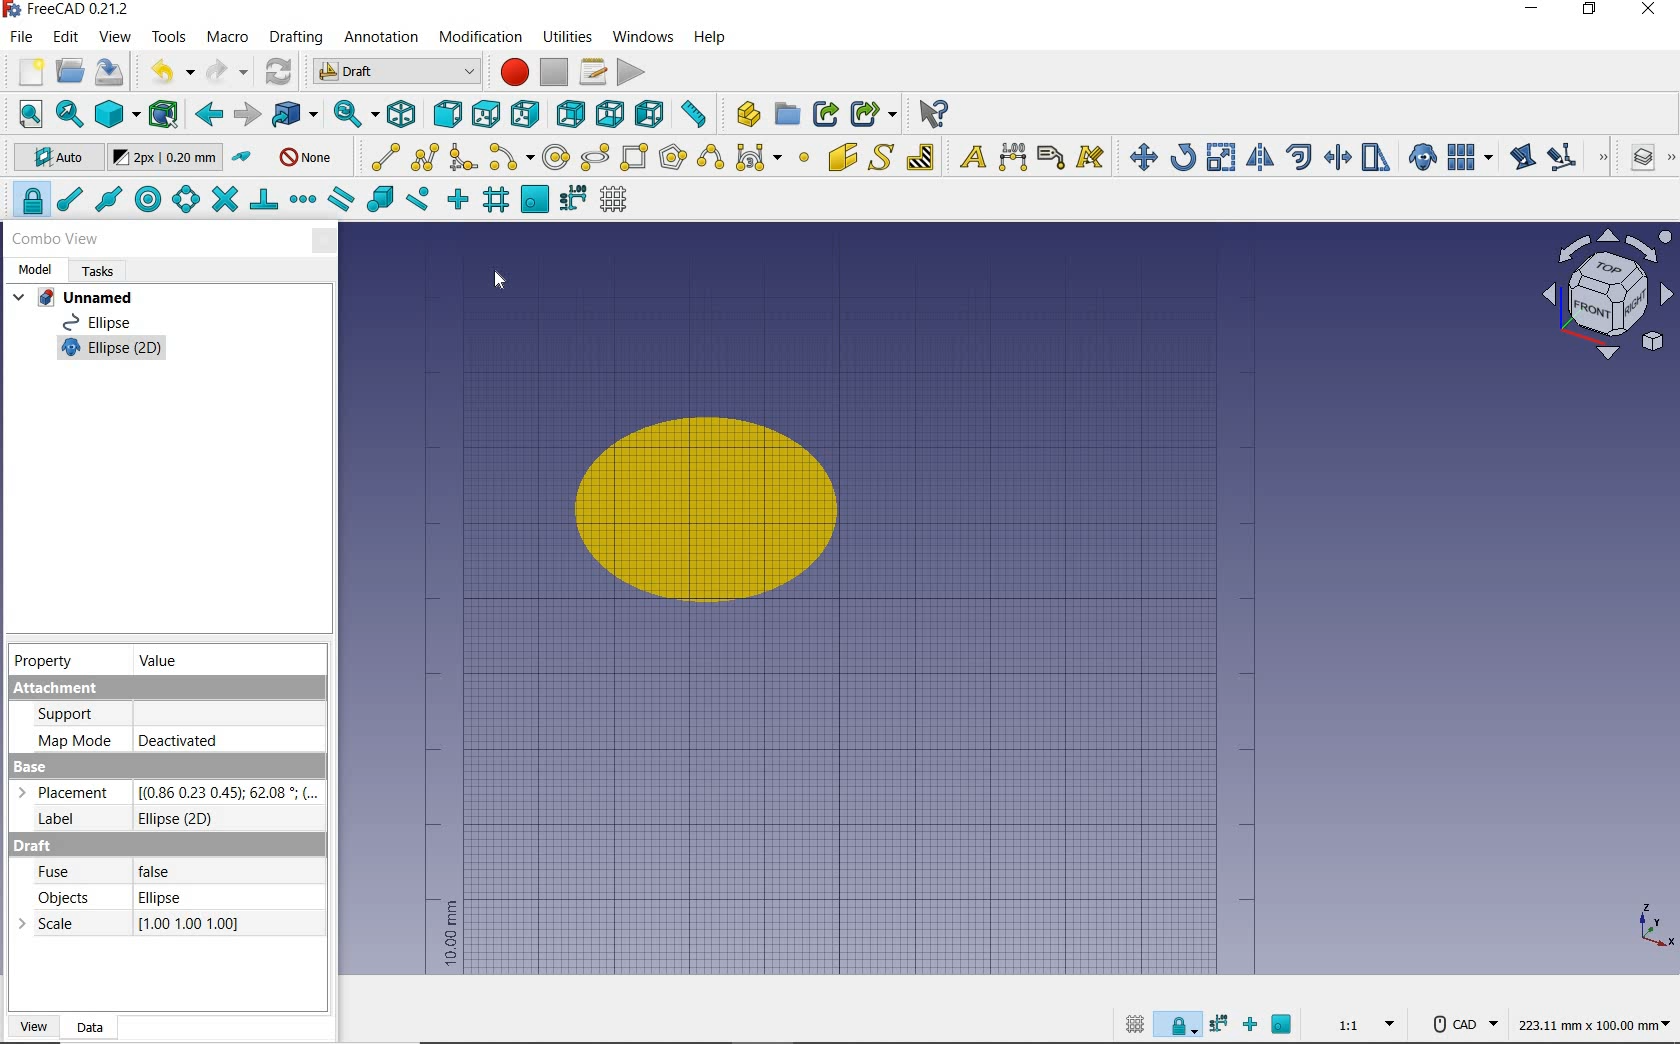 This screenshot has width=1680, height=1044. I want to click on snap lock, so click(1177, 1028).